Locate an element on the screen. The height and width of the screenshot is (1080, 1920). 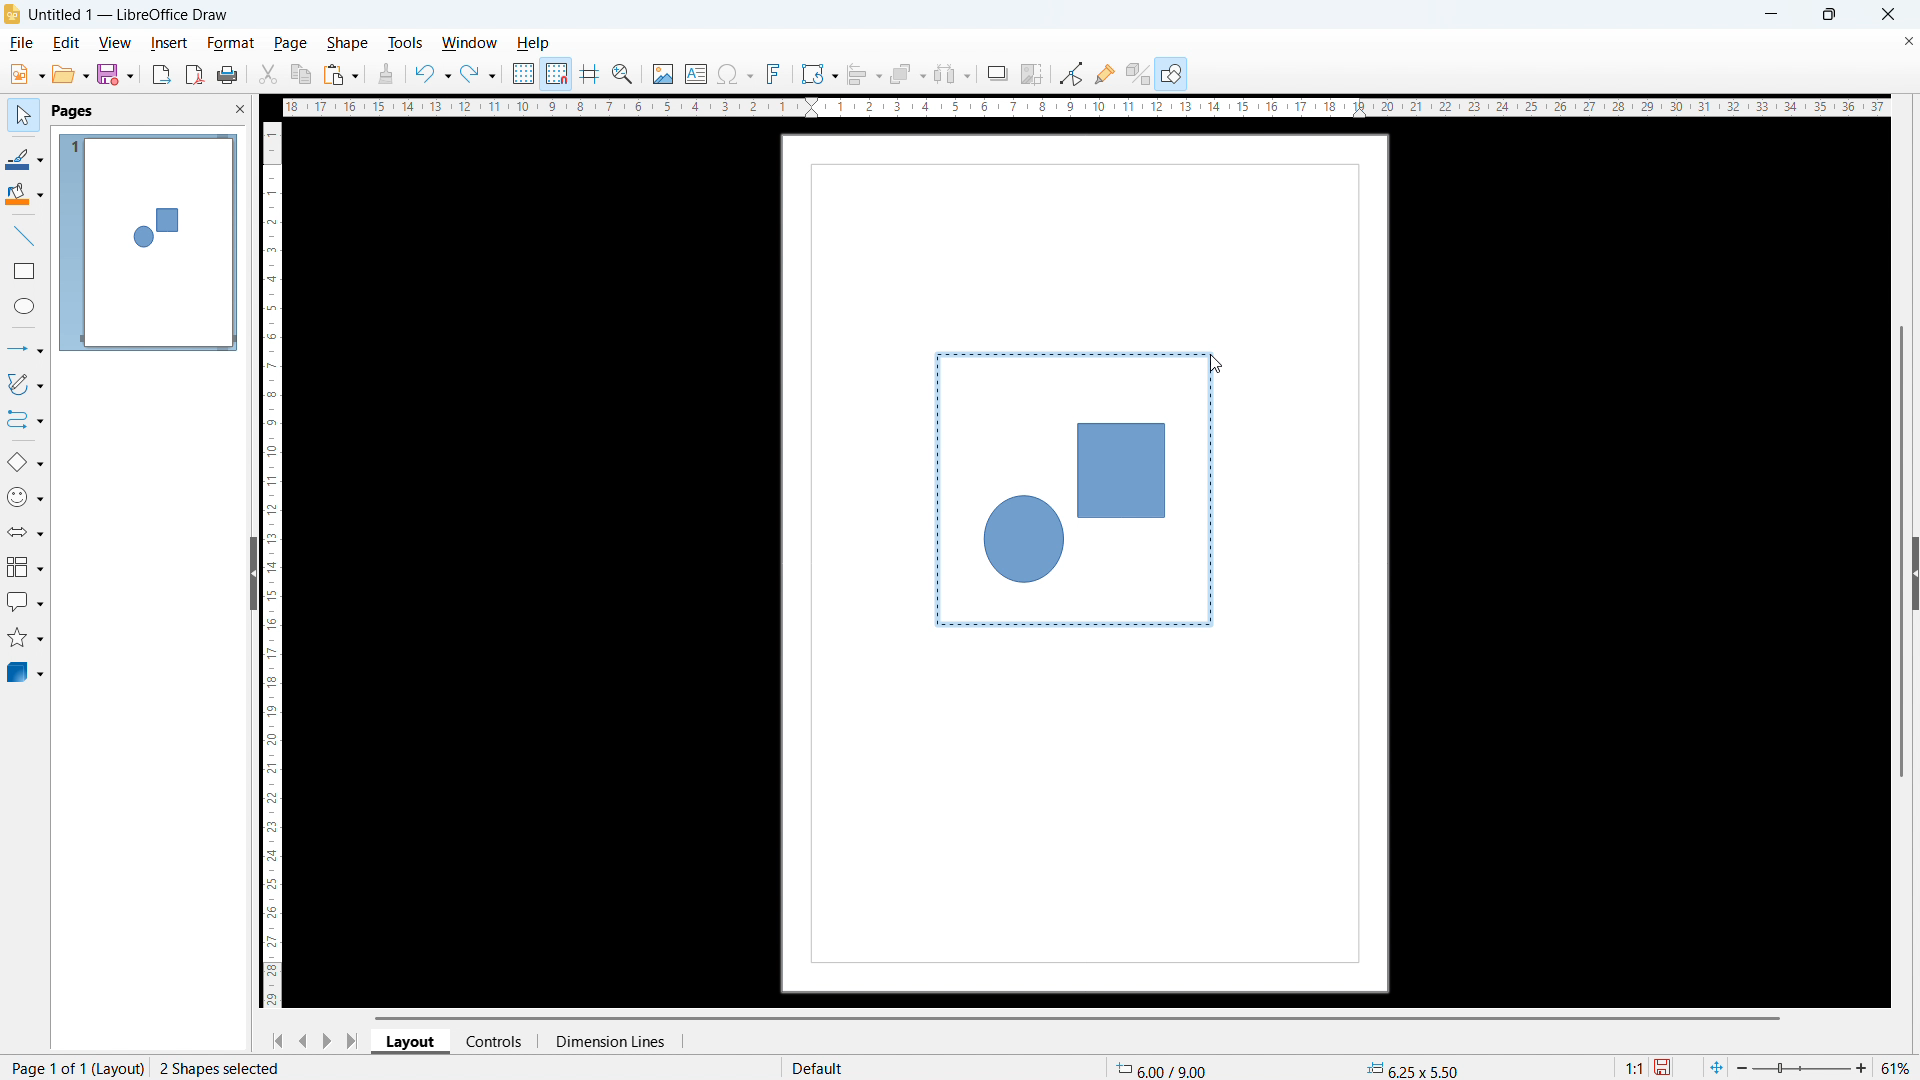
logo is located at coordinates (12, 15).